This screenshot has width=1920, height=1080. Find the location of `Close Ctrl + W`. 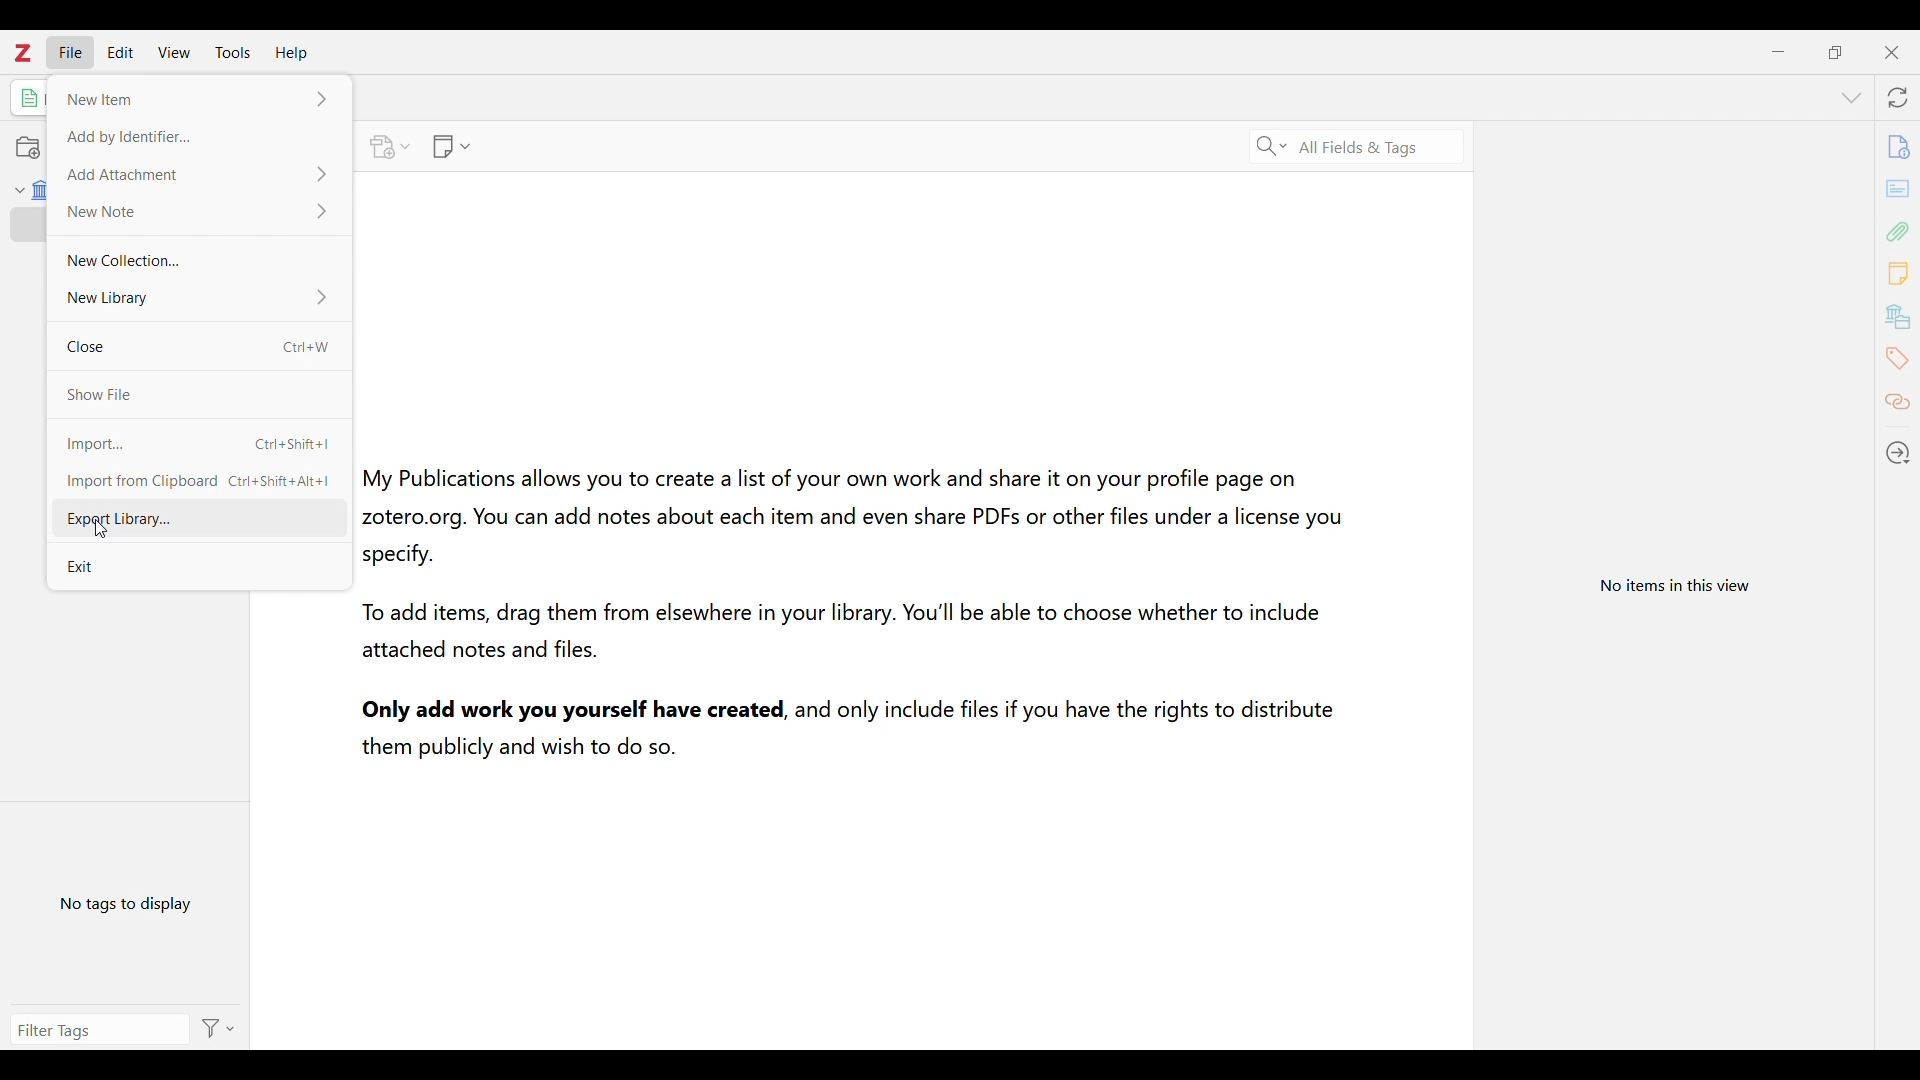

Close Ctrl + W is located at coordinates (200, 339).